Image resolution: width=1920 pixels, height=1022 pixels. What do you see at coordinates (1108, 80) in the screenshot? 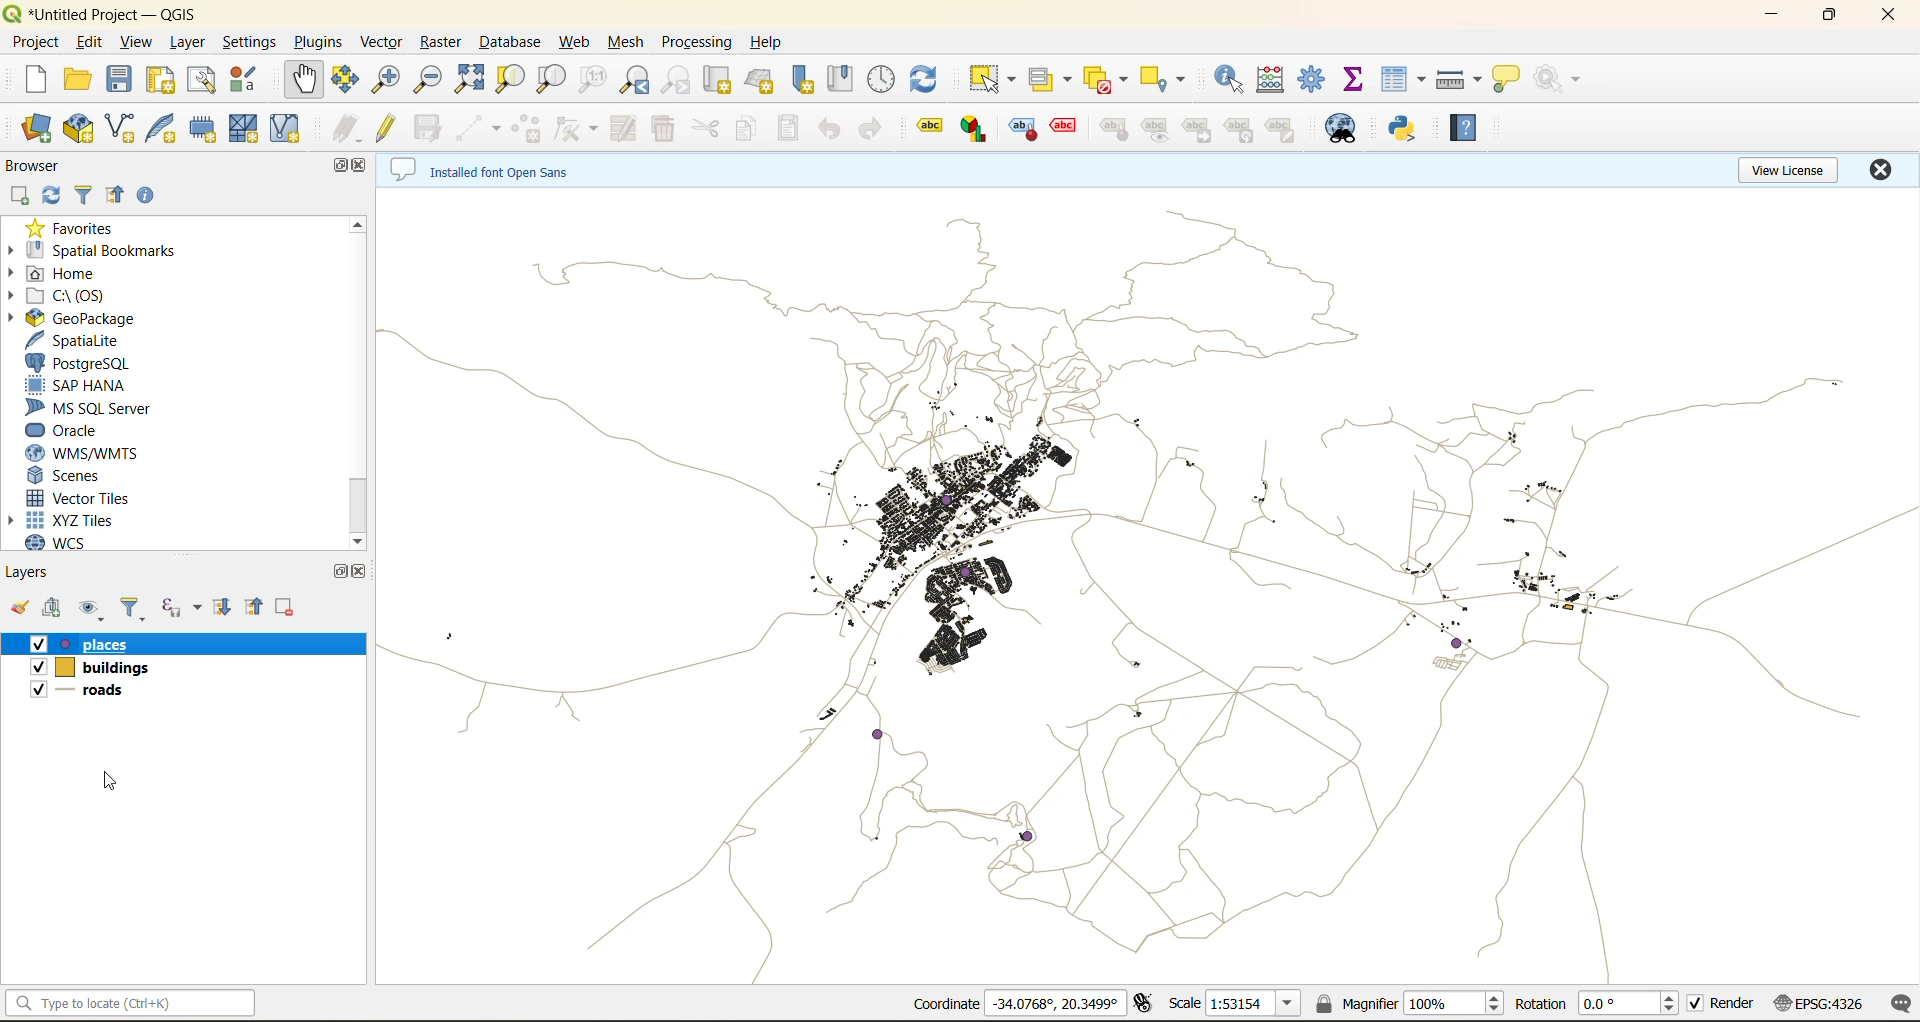
I see `deselect value` at bounding box center [1108, 80].